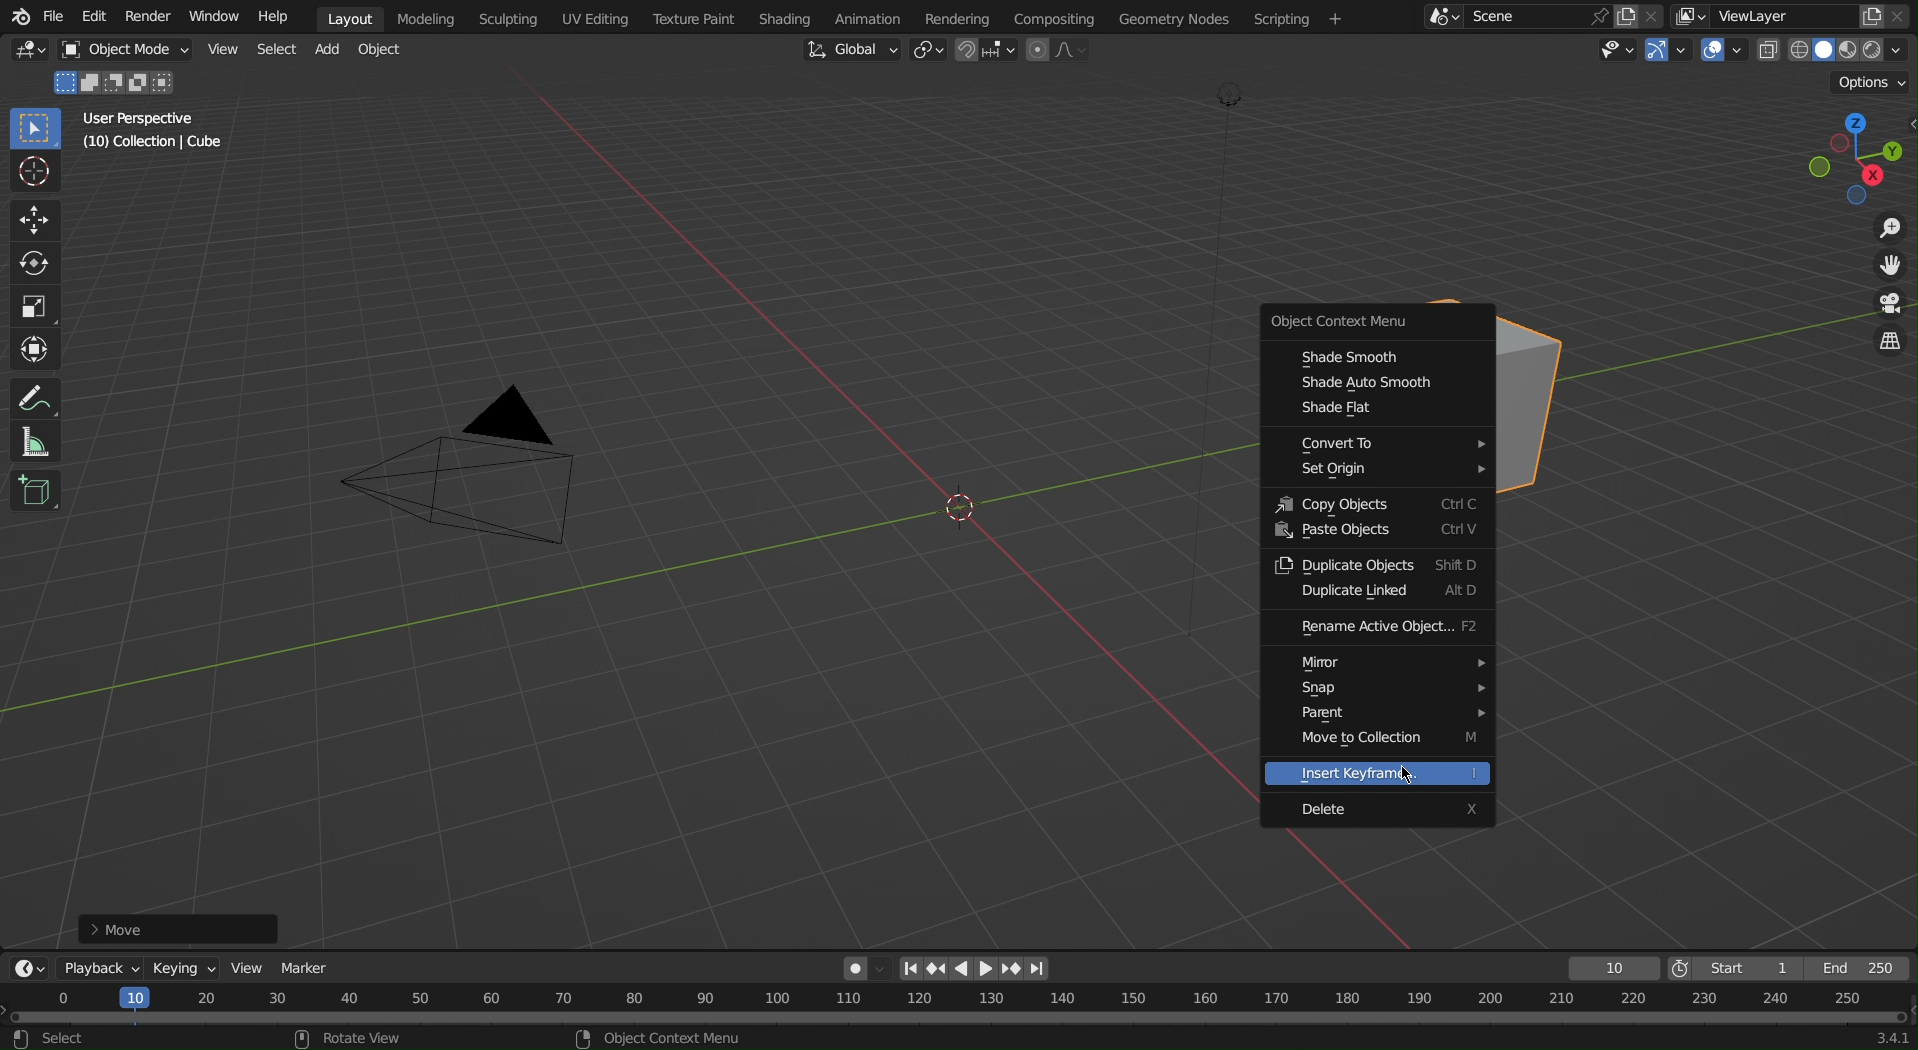 The width and height of the screenshot is (1918, 1050). Describe the element at coordinates (282, 16) in the screenshot. I see `Help` at that location.